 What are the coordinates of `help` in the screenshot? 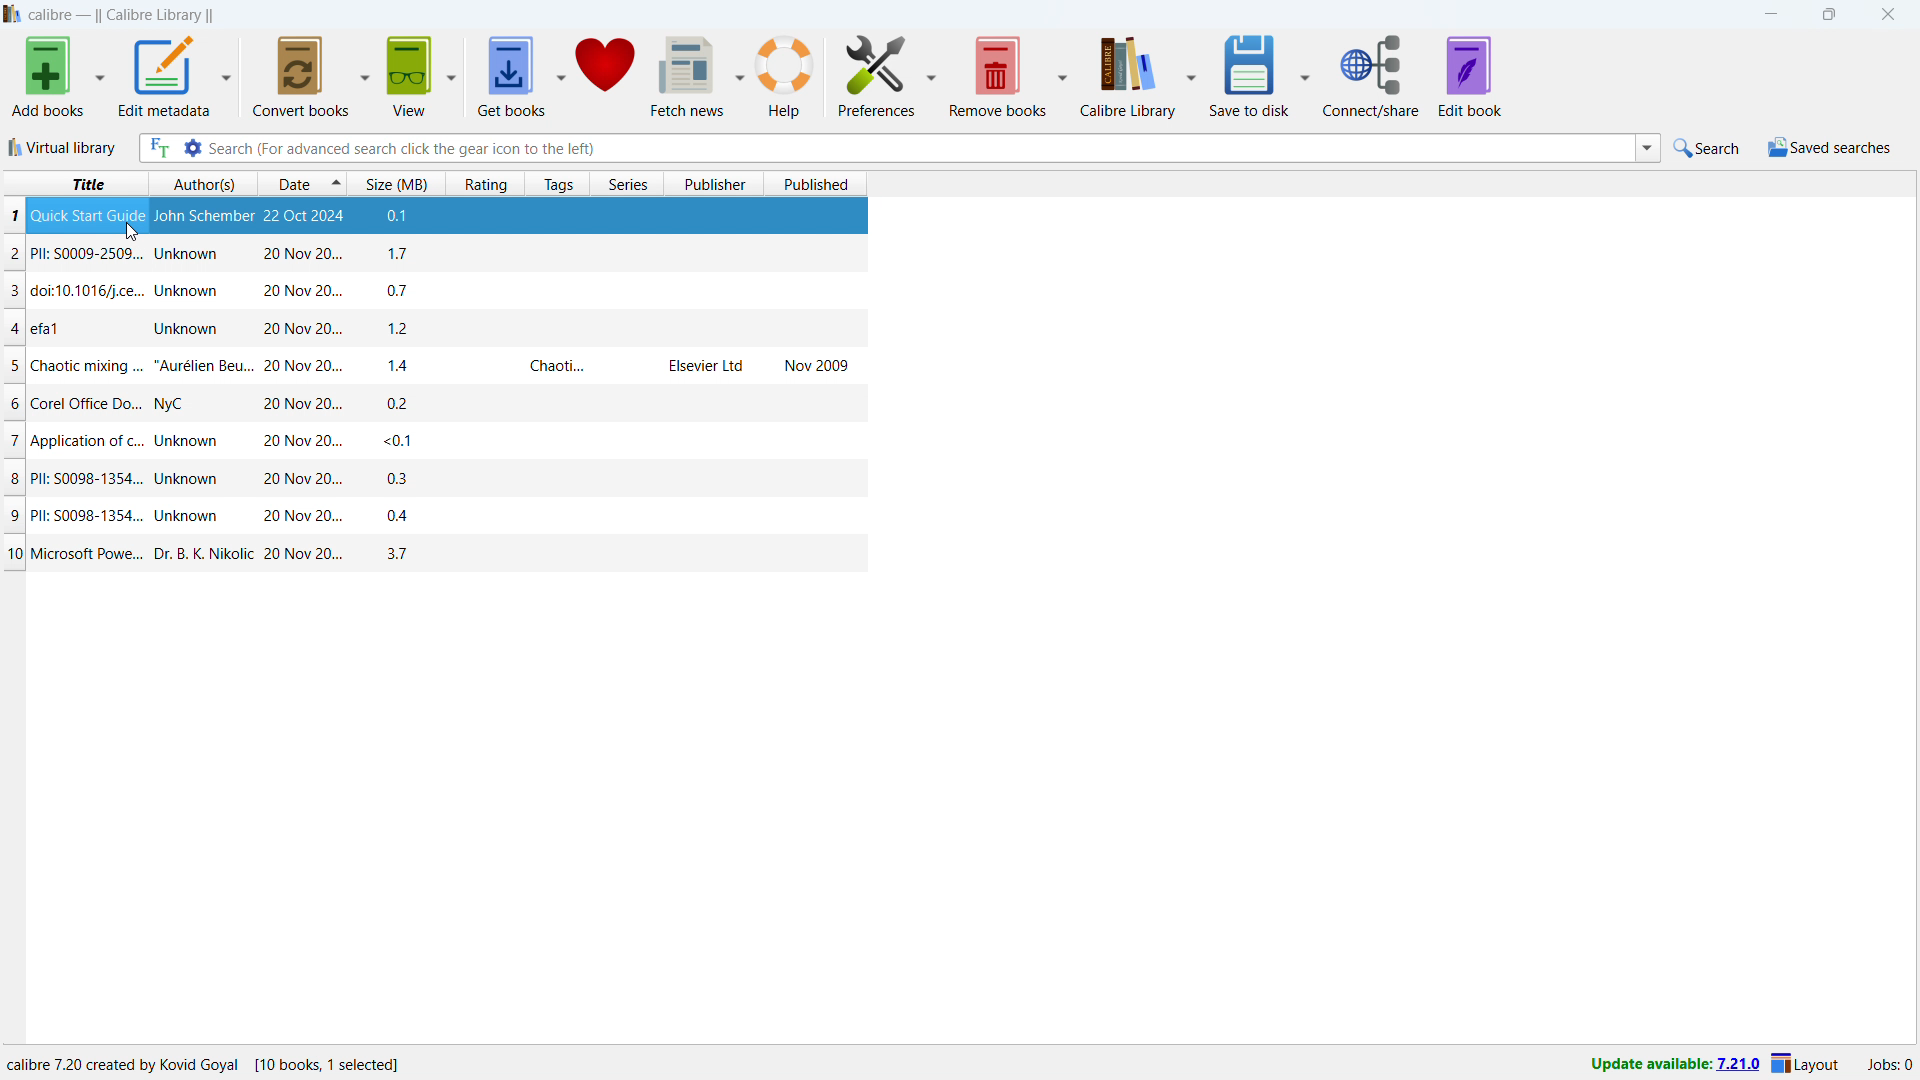 It's located at (784, 77).